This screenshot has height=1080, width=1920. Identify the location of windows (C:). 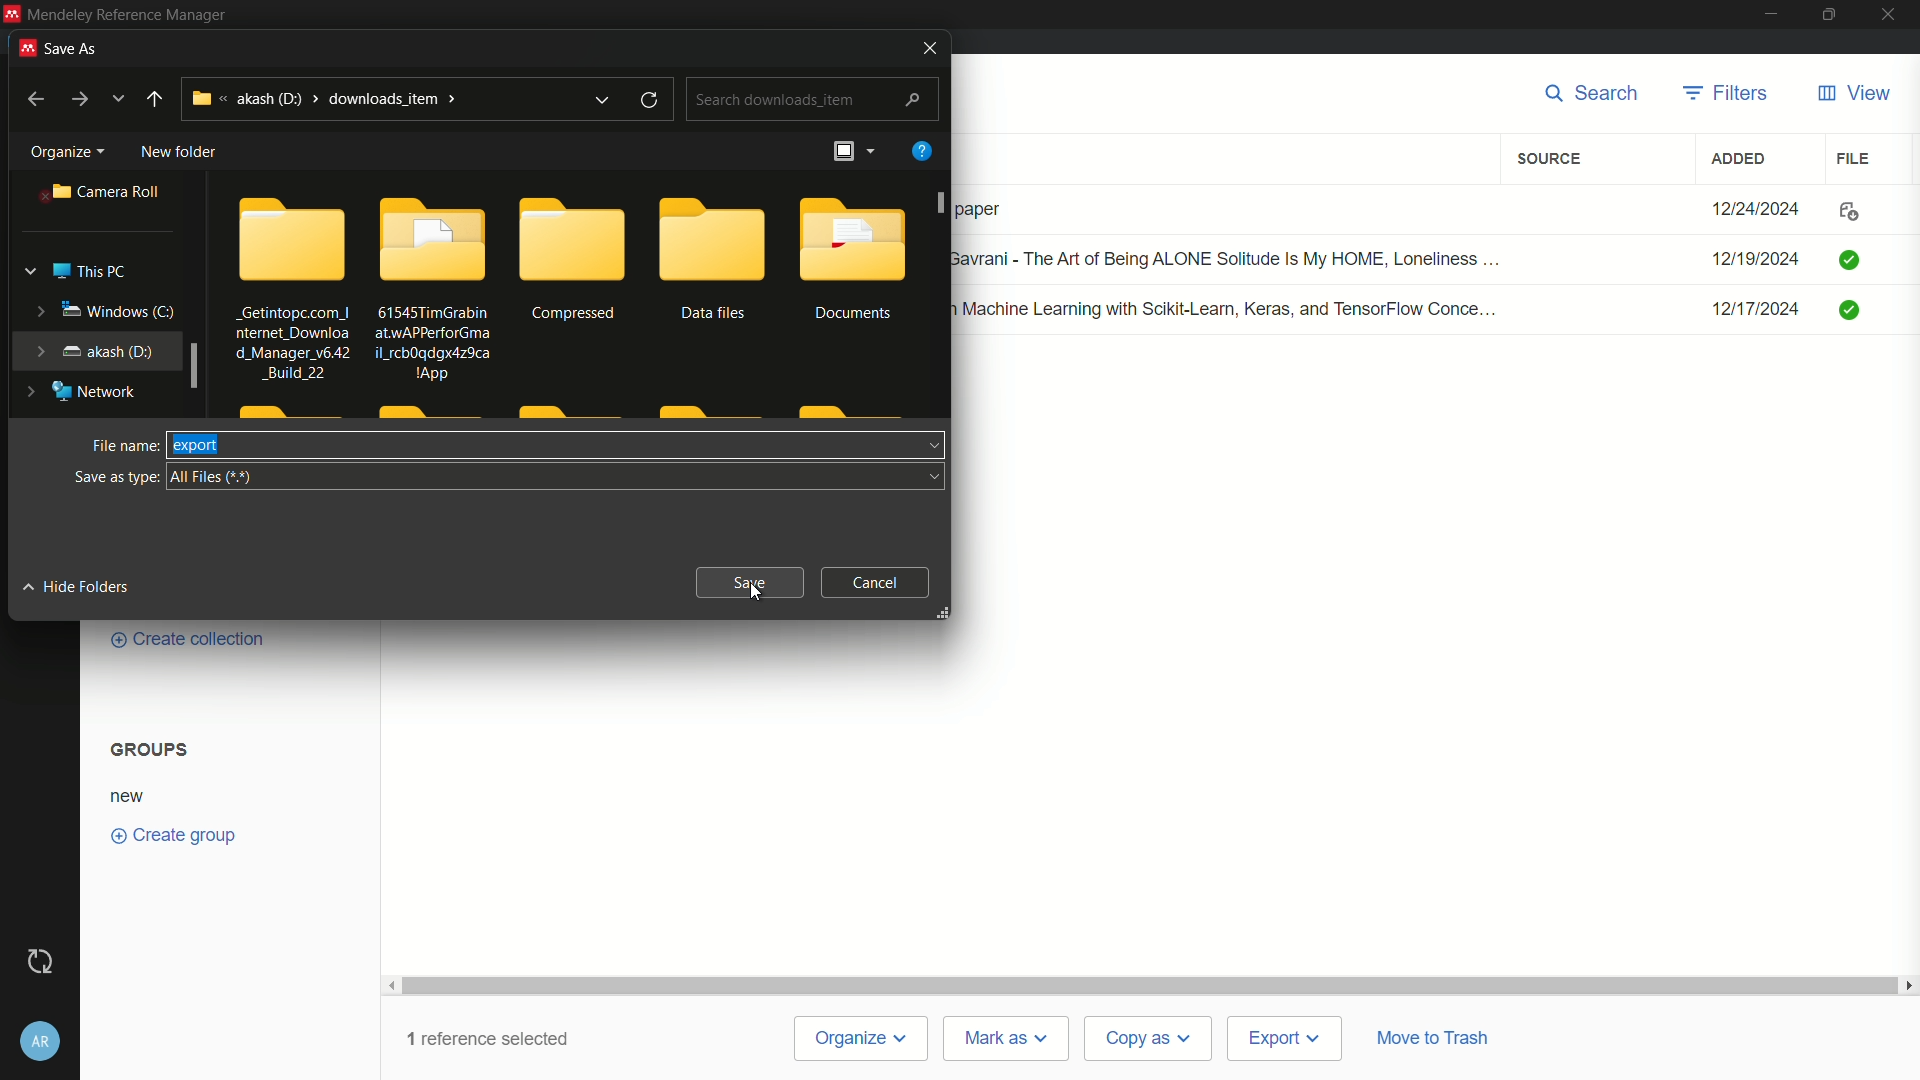
(101, 312).